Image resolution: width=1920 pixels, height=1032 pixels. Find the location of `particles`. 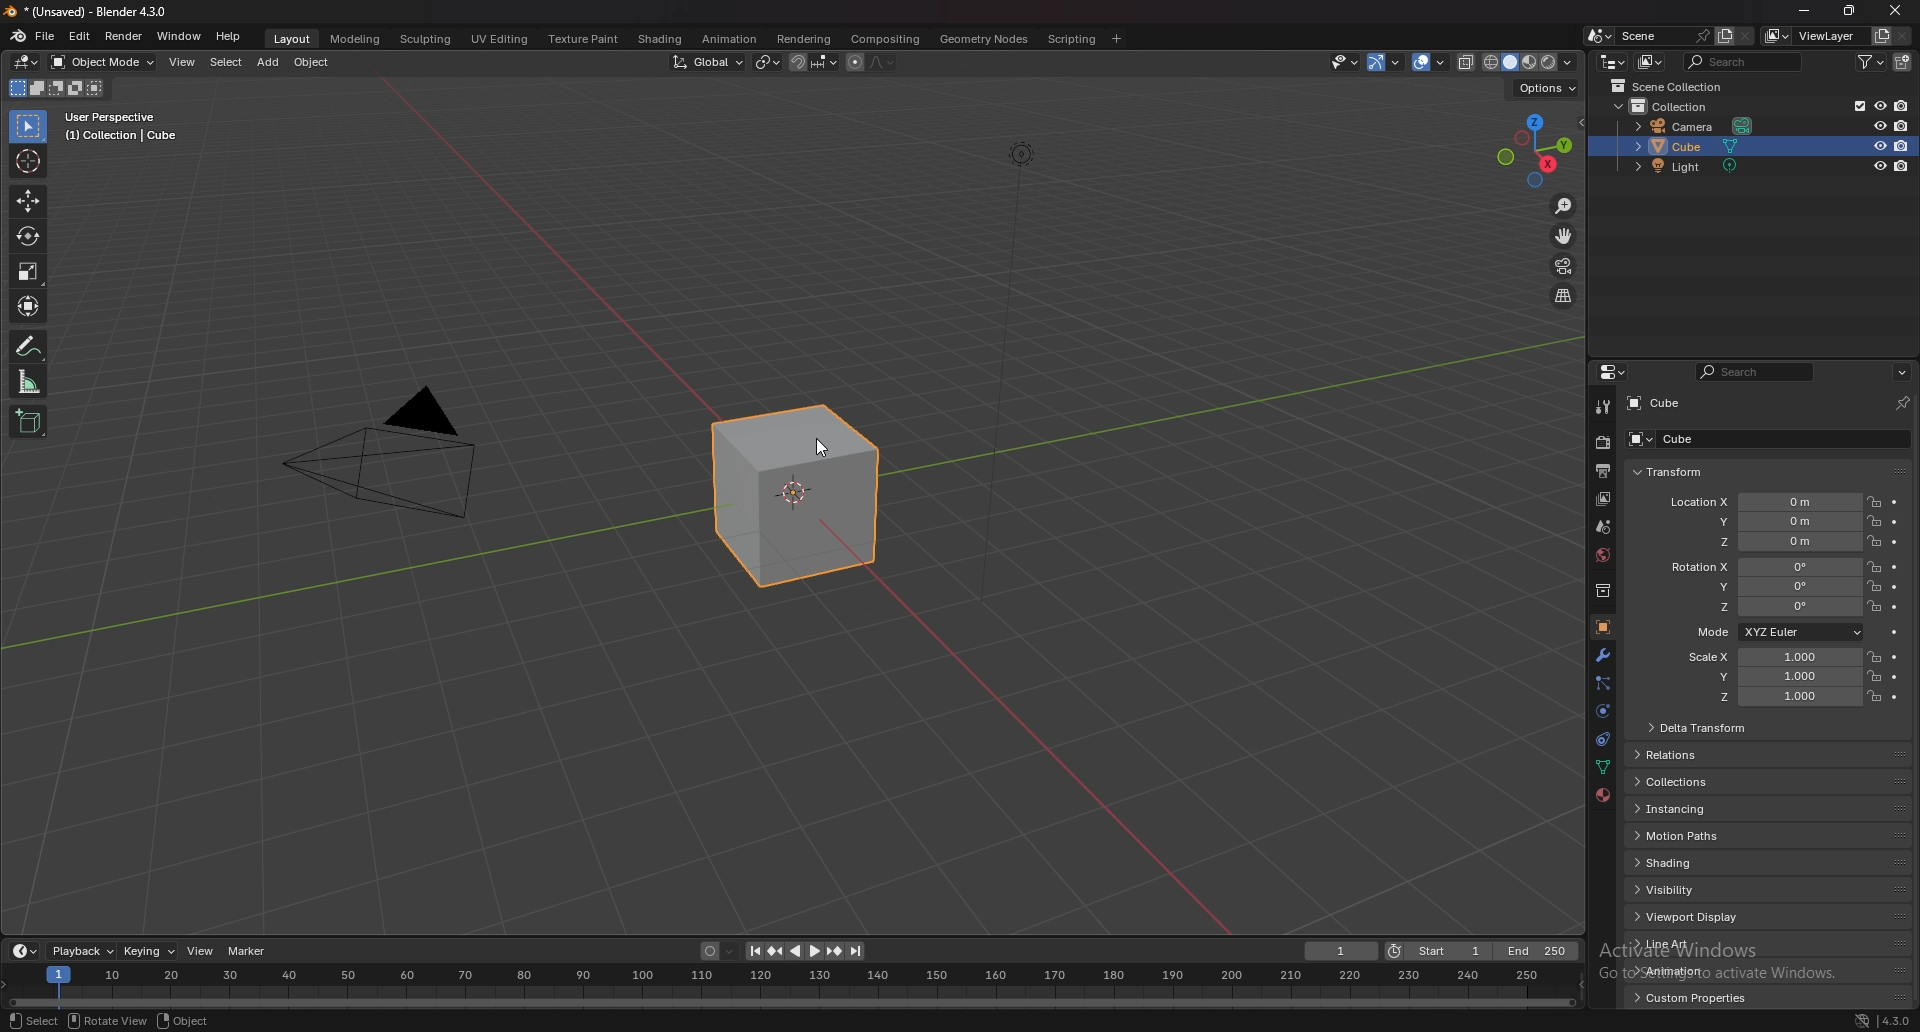

particles is located at coordinates (1601, 685).